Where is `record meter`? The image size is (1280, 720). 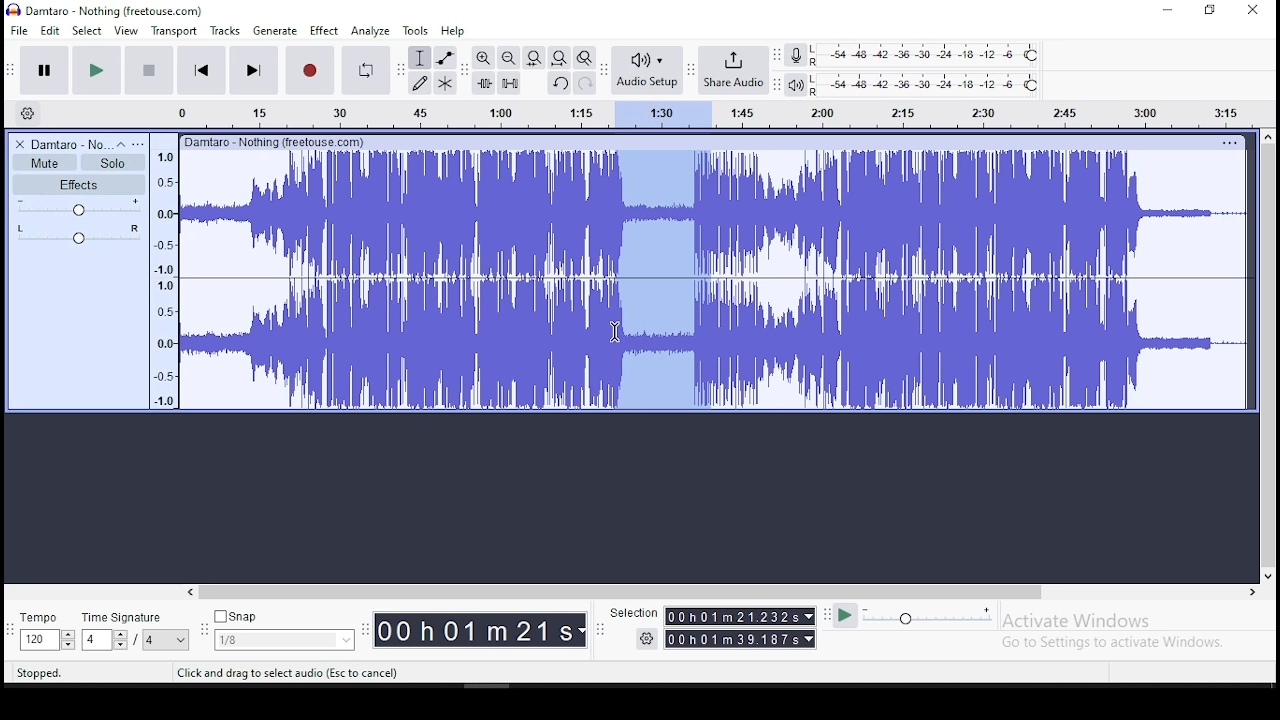 record meter is located at coordinates (796, 54).